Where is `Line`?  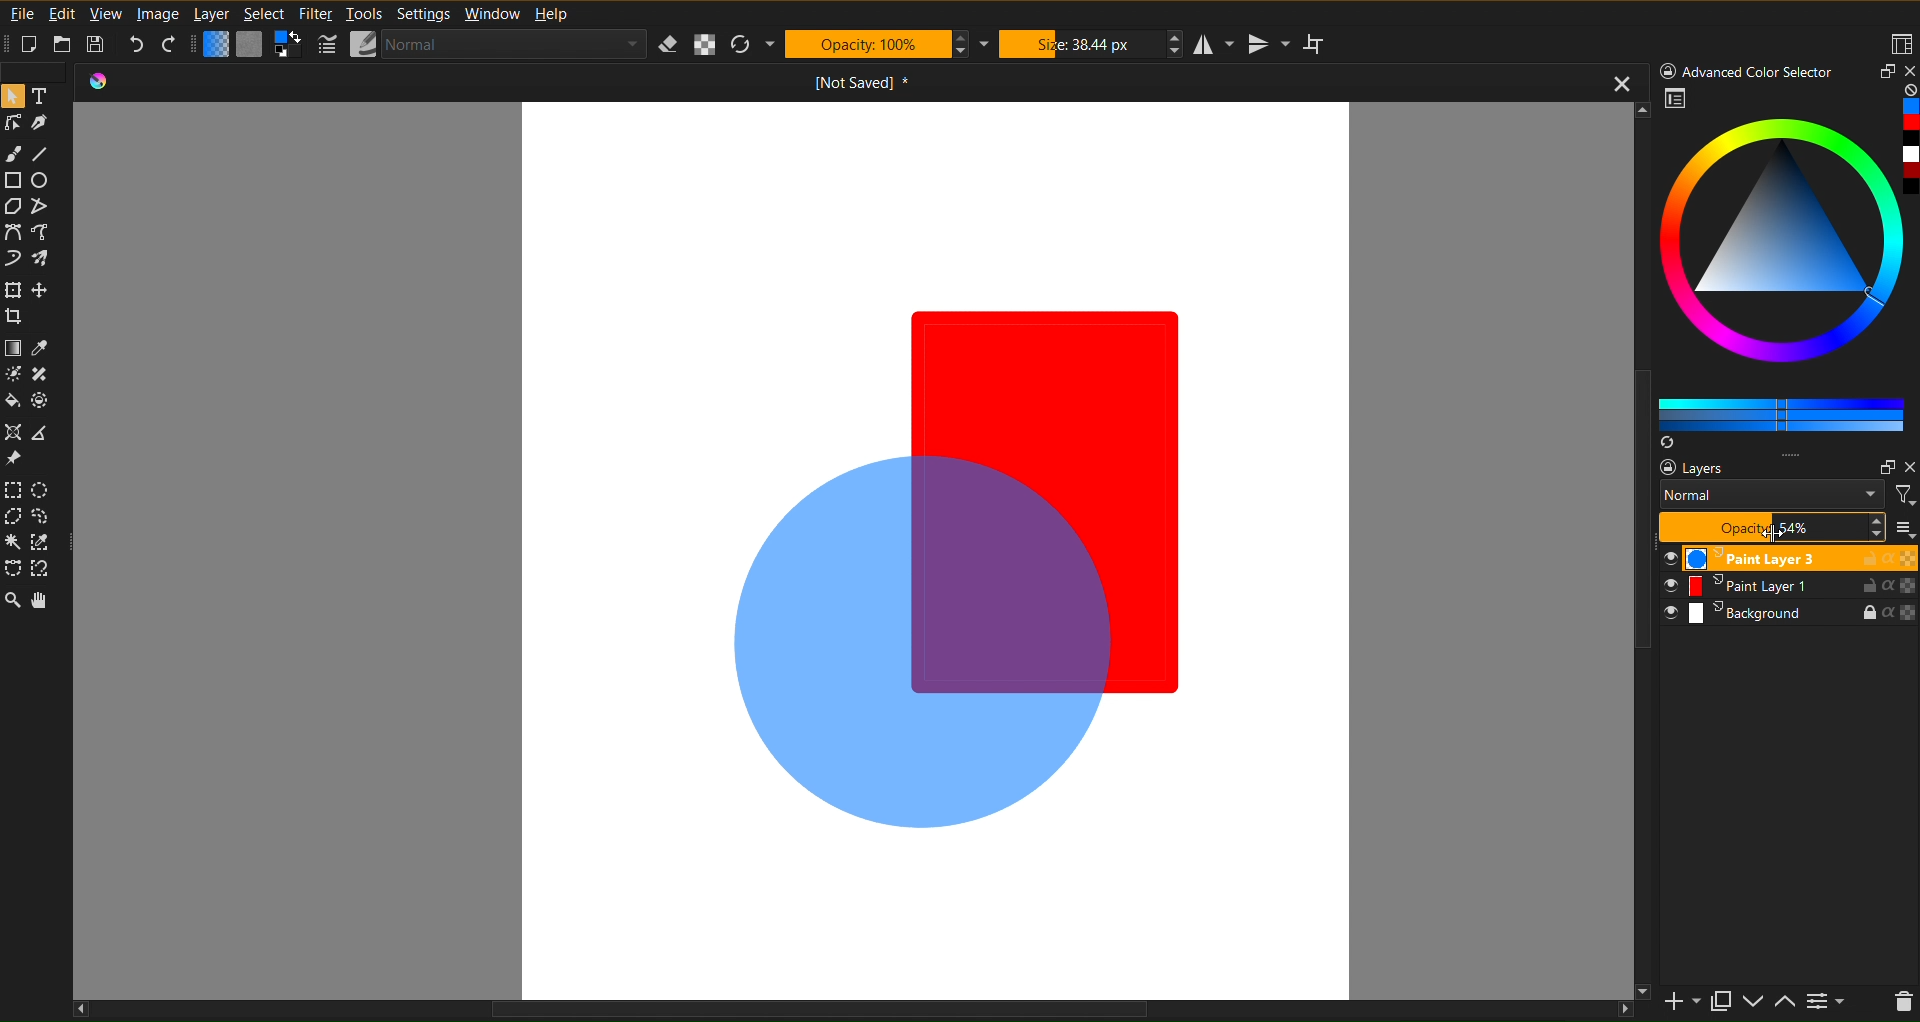
Line is located at coordinates (46, 154).